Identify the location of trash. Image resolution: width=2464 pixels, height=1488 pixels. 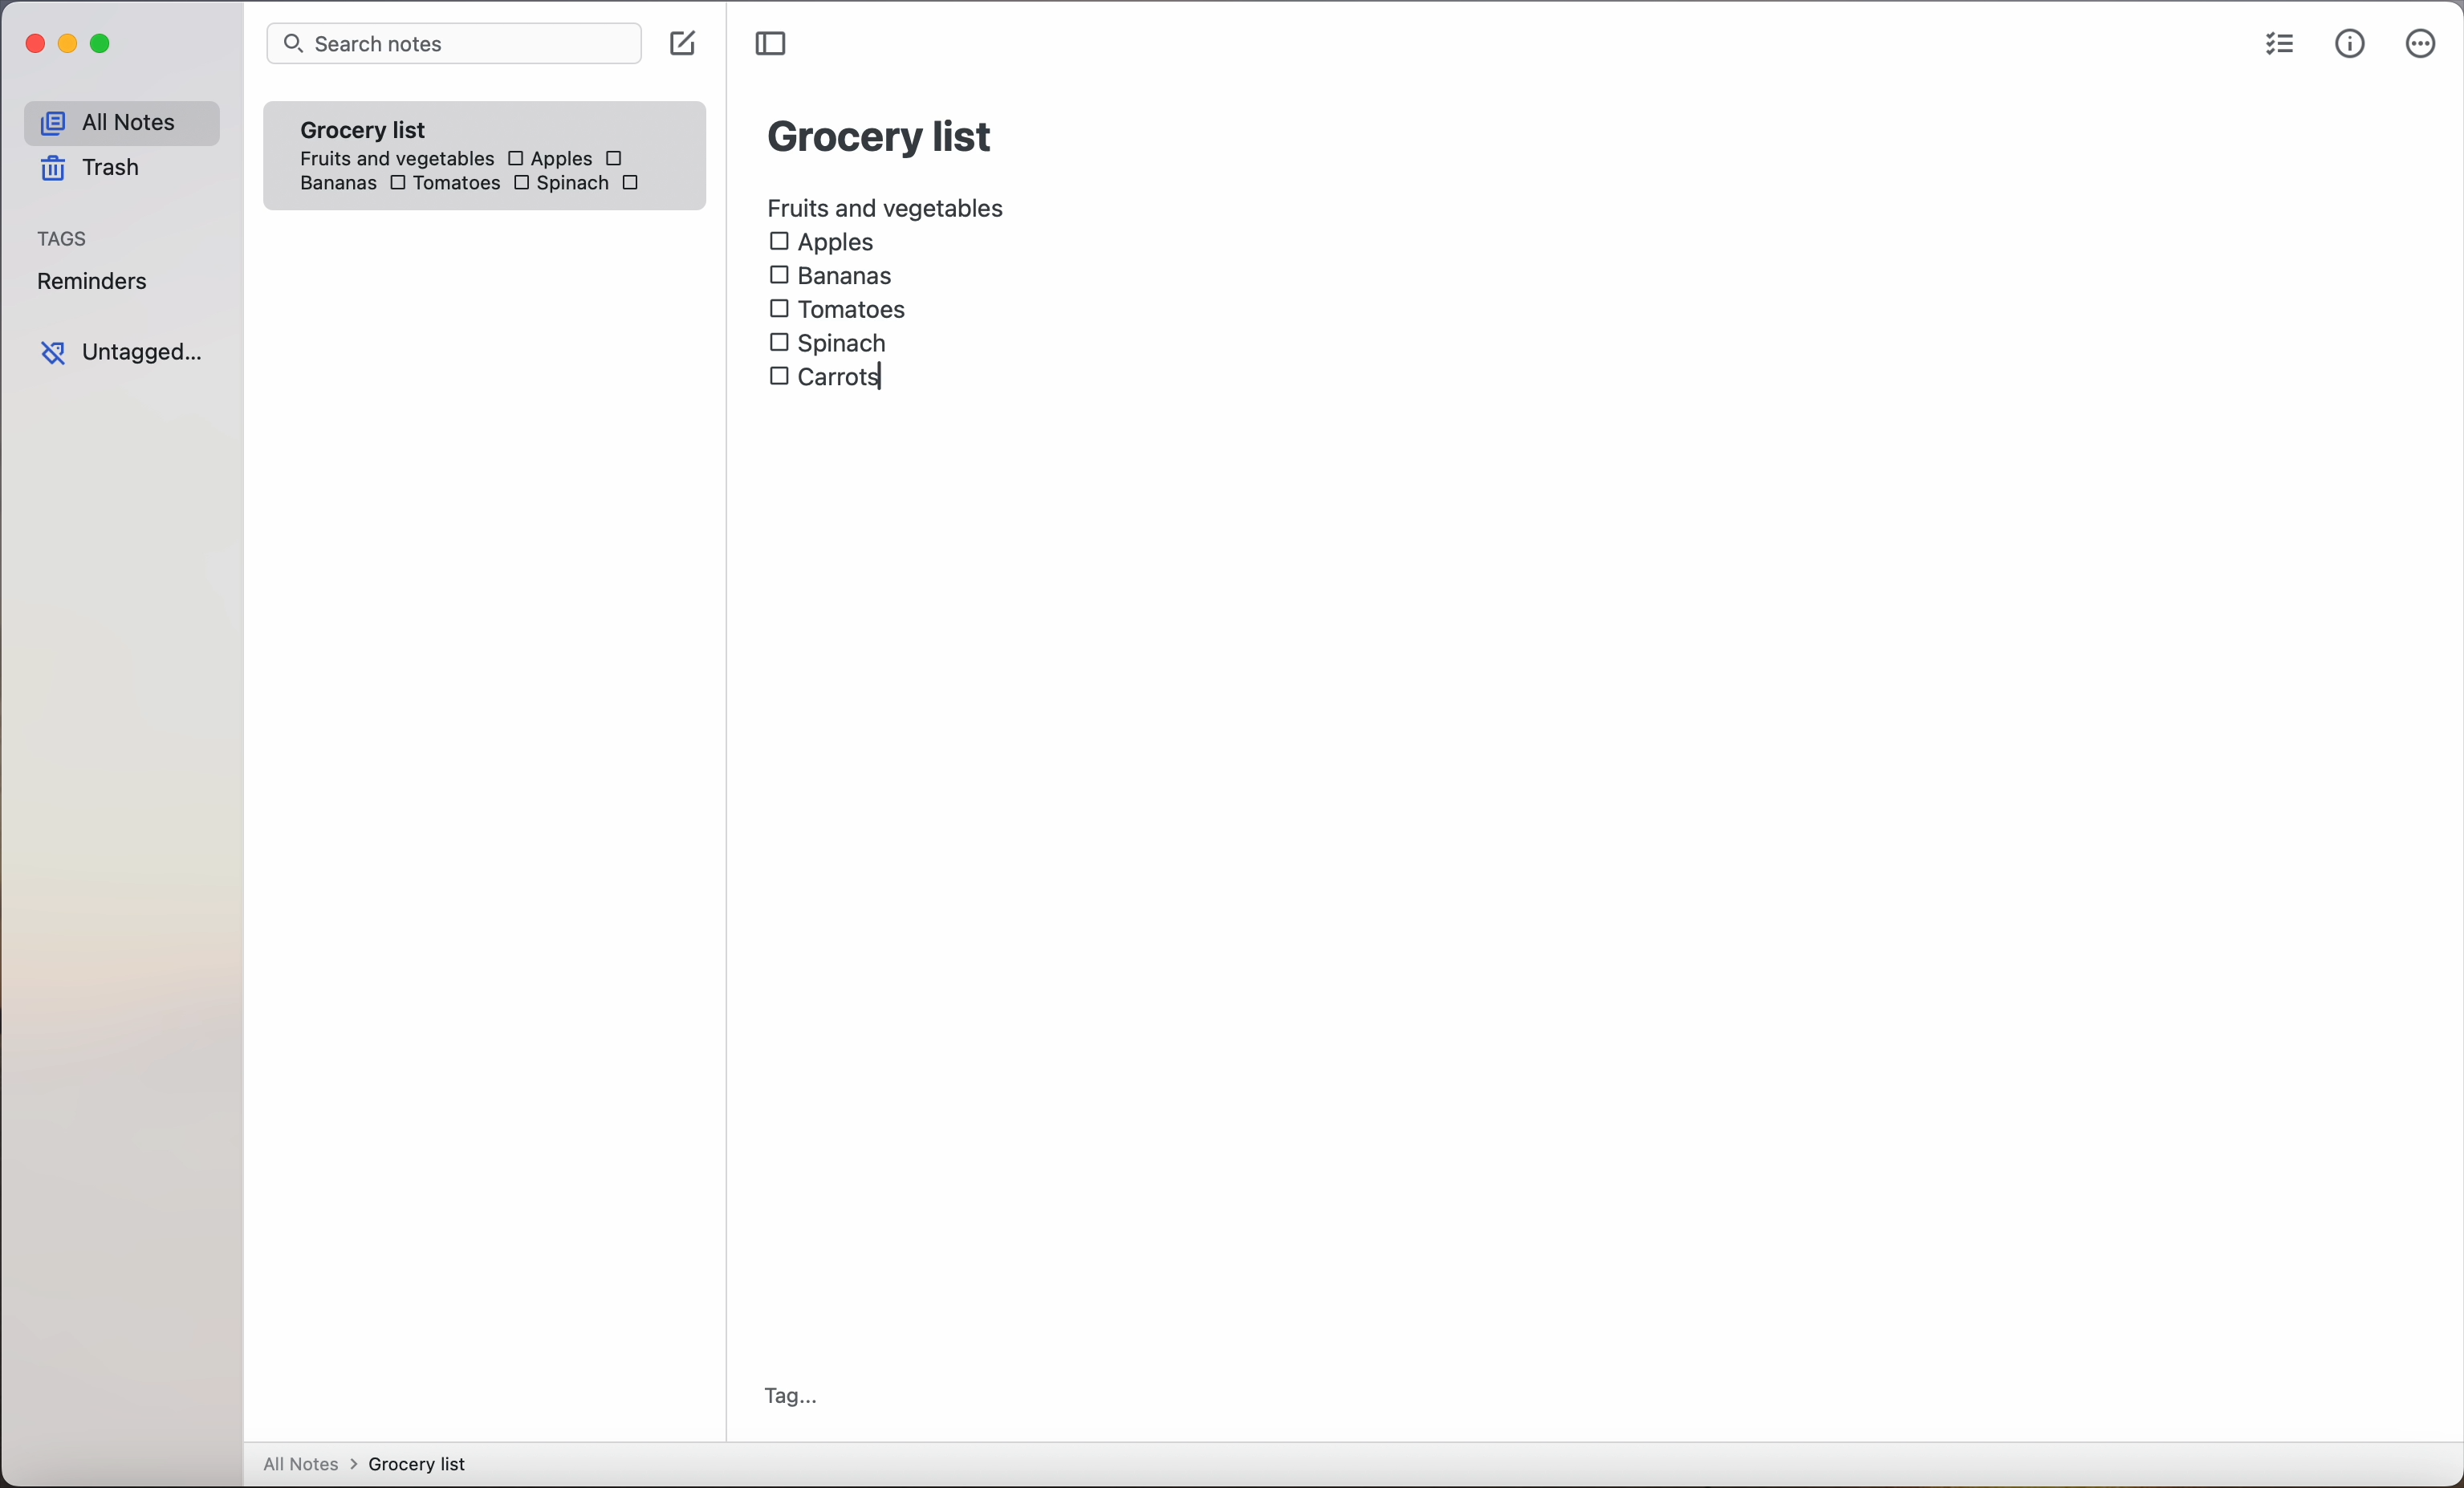
(88, 172).